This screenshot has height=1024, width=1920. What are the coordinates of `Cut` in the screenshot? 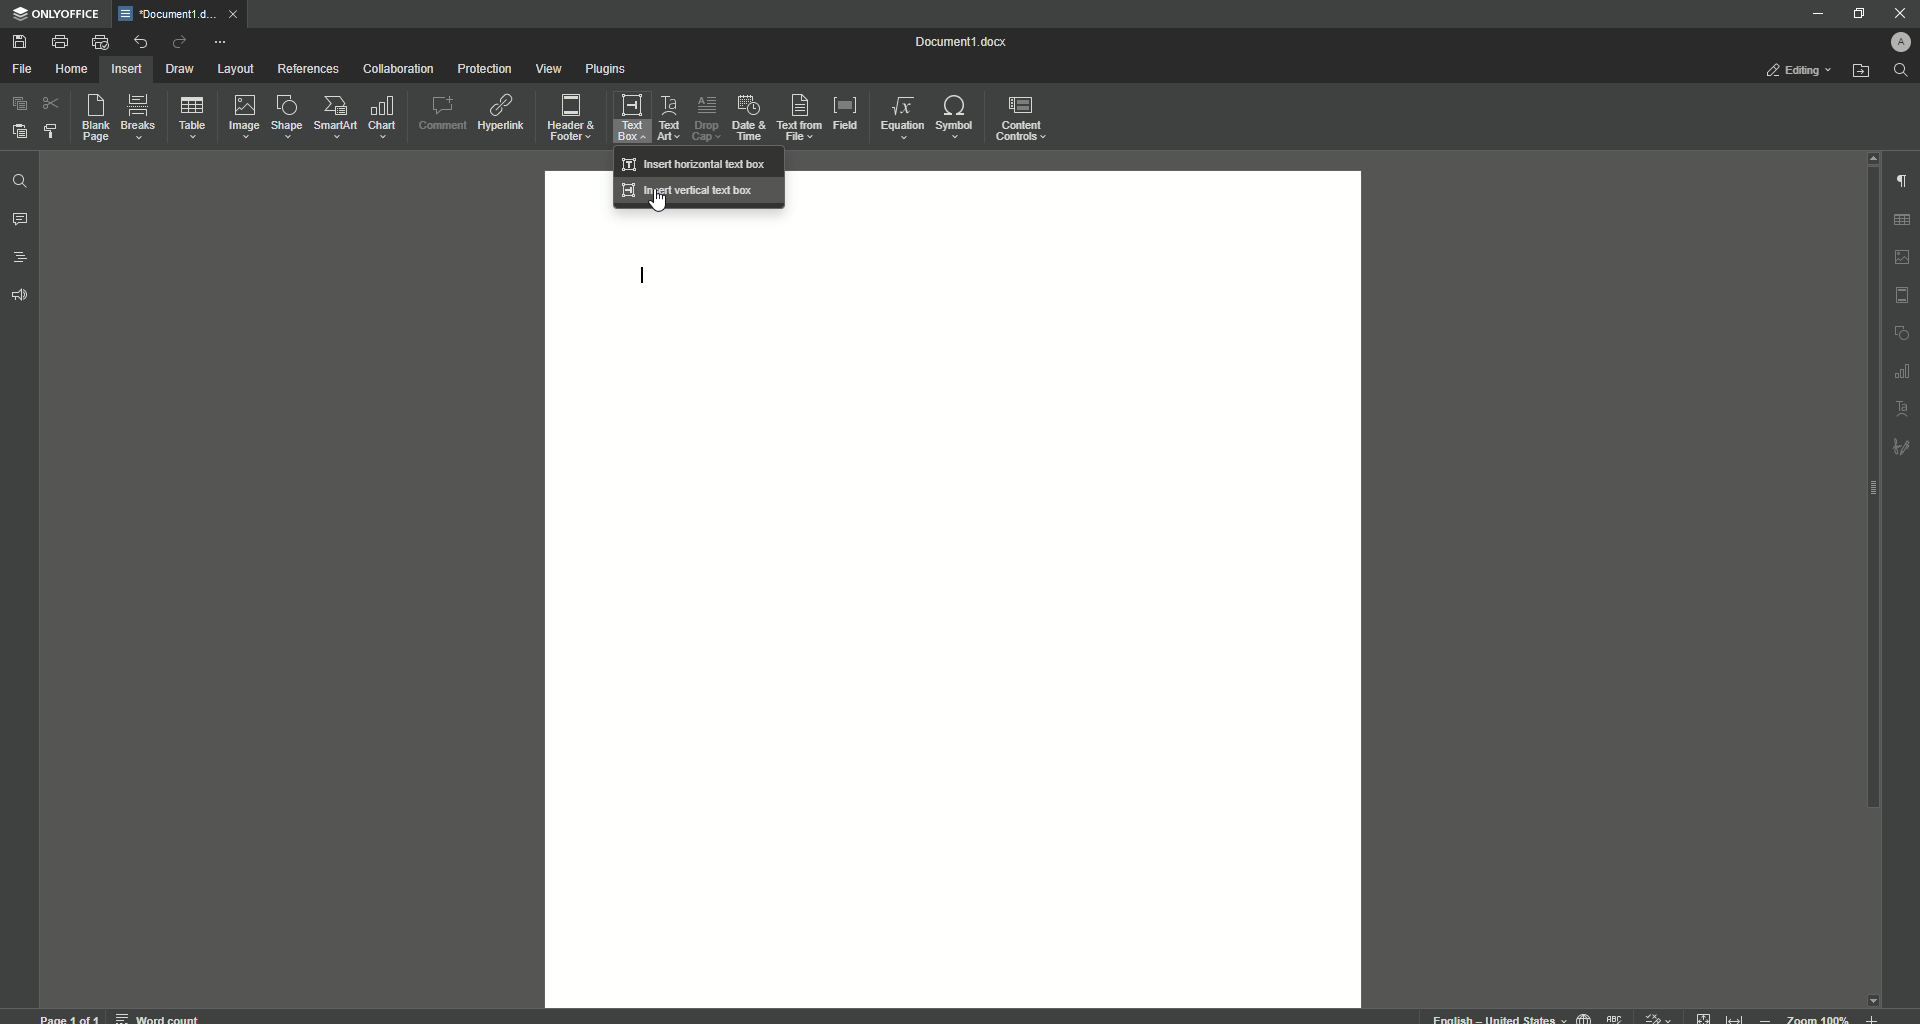 It's located at (53, 102).